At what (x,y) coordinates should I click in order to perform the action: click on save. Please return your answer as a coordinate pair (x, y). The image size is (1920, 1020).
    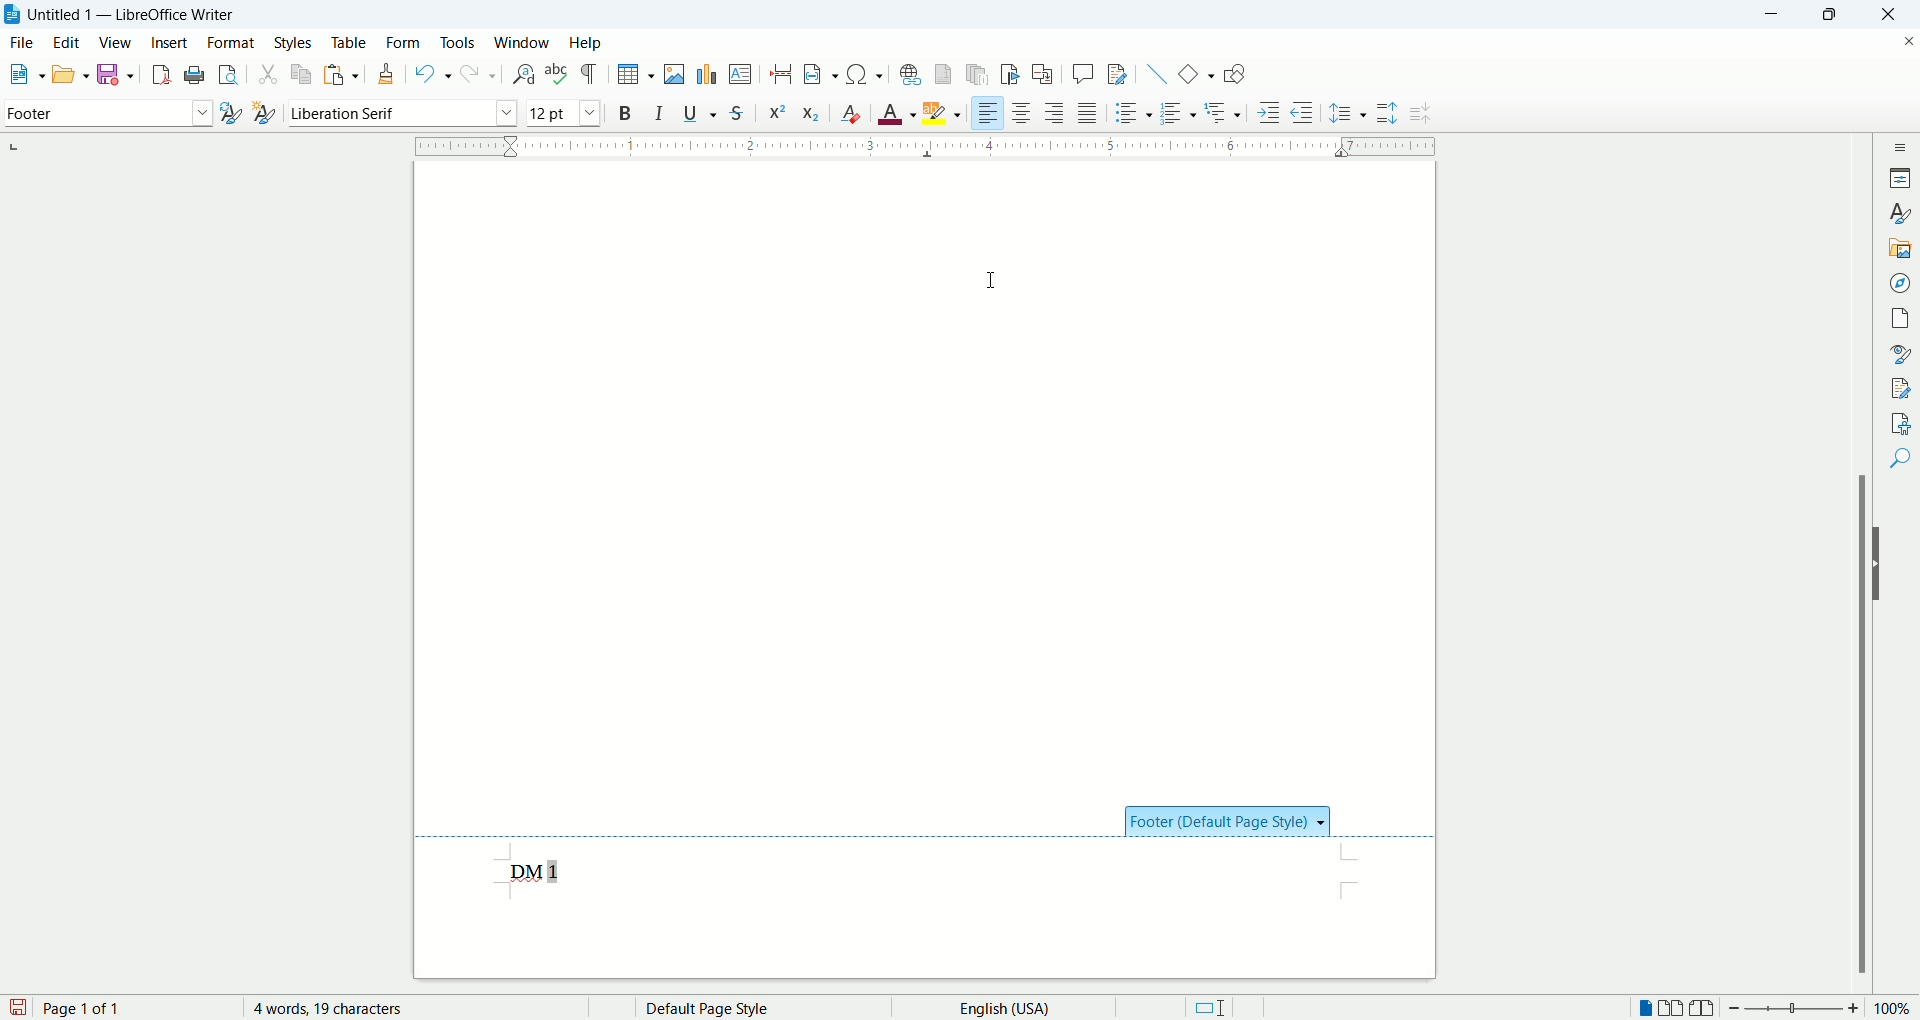
    Looking at the image, I should click on (18, 1006).